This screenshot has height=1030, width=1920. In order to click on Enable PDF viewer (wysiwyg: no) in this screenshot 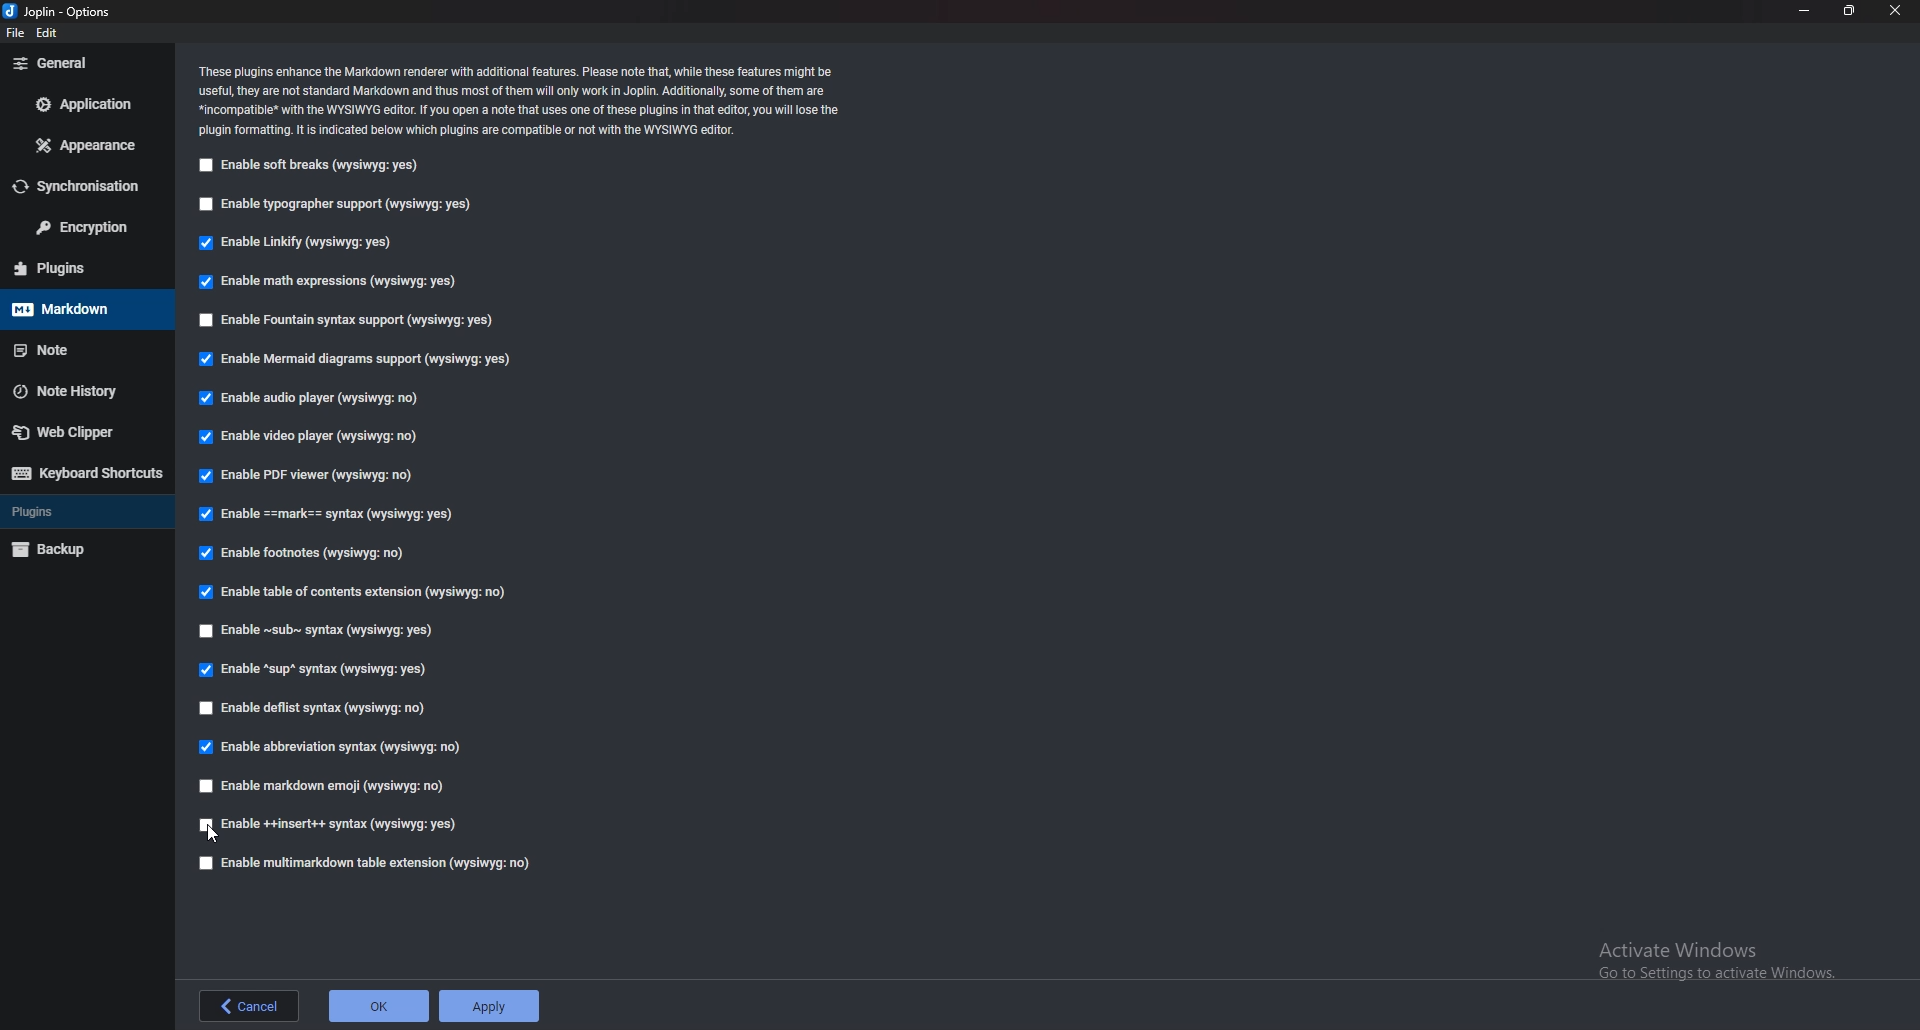, I will do `click(317, 473)`.